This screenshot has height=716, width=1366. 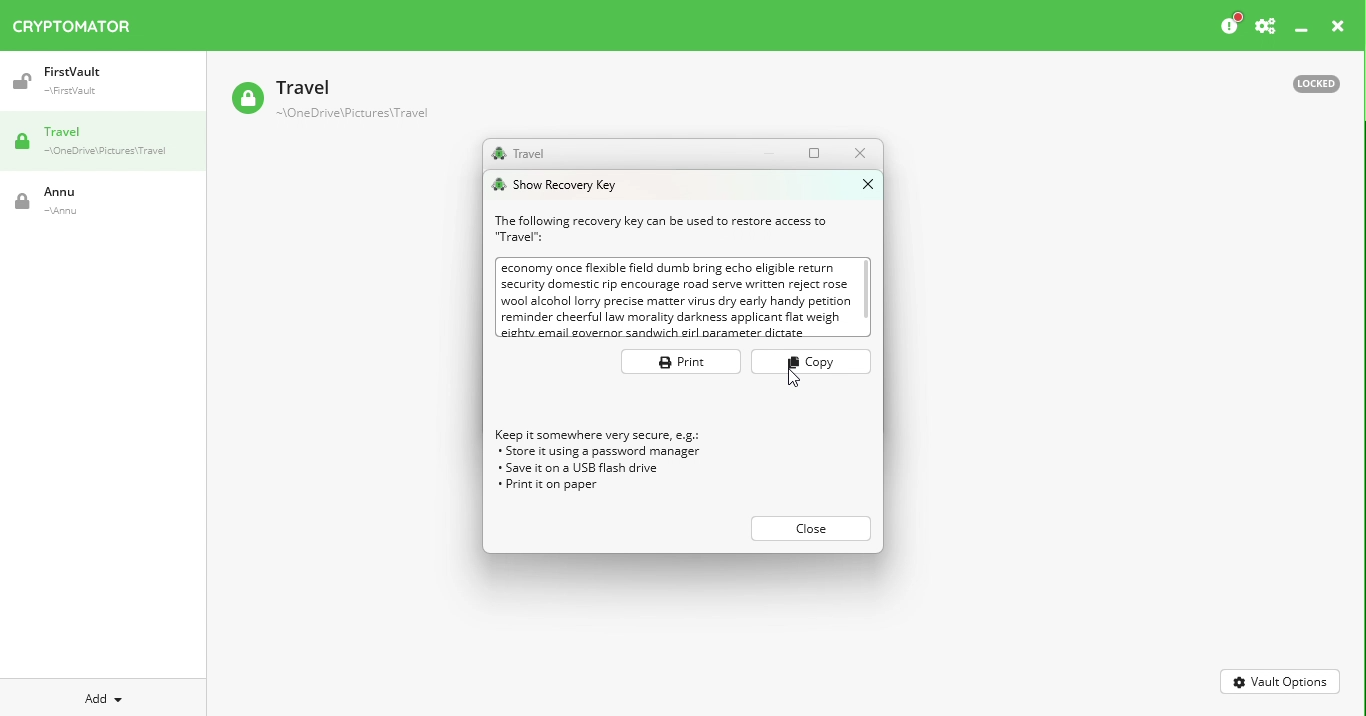 What do you see at coordinates (860, 184) in the screenshot?
I see `Close` at bounding box center [860, 184].